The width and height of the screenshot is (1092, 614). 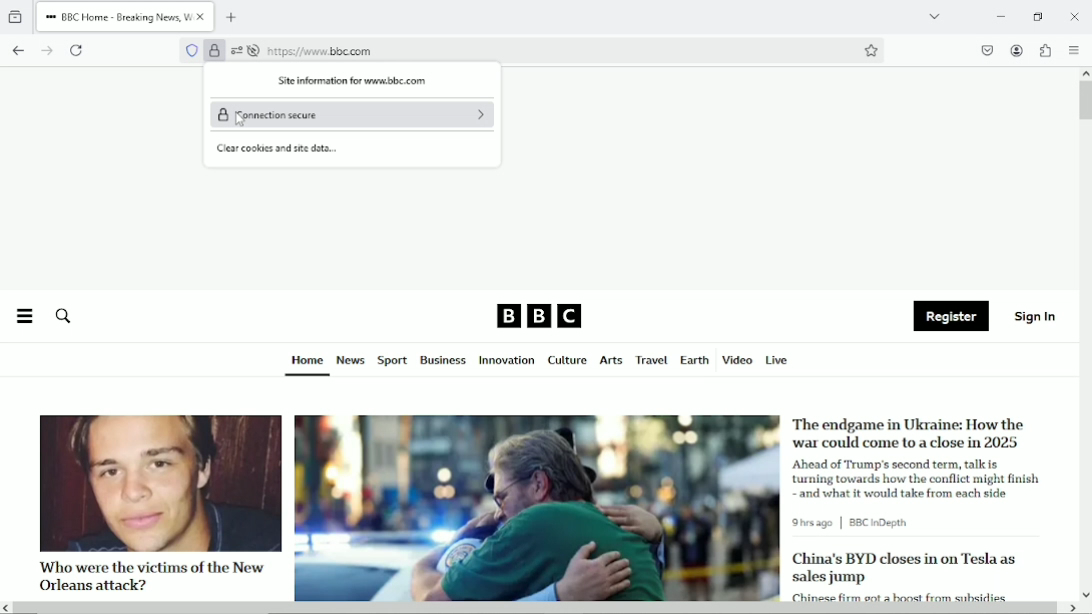 I want to click on image, so click(x=538, y=509).